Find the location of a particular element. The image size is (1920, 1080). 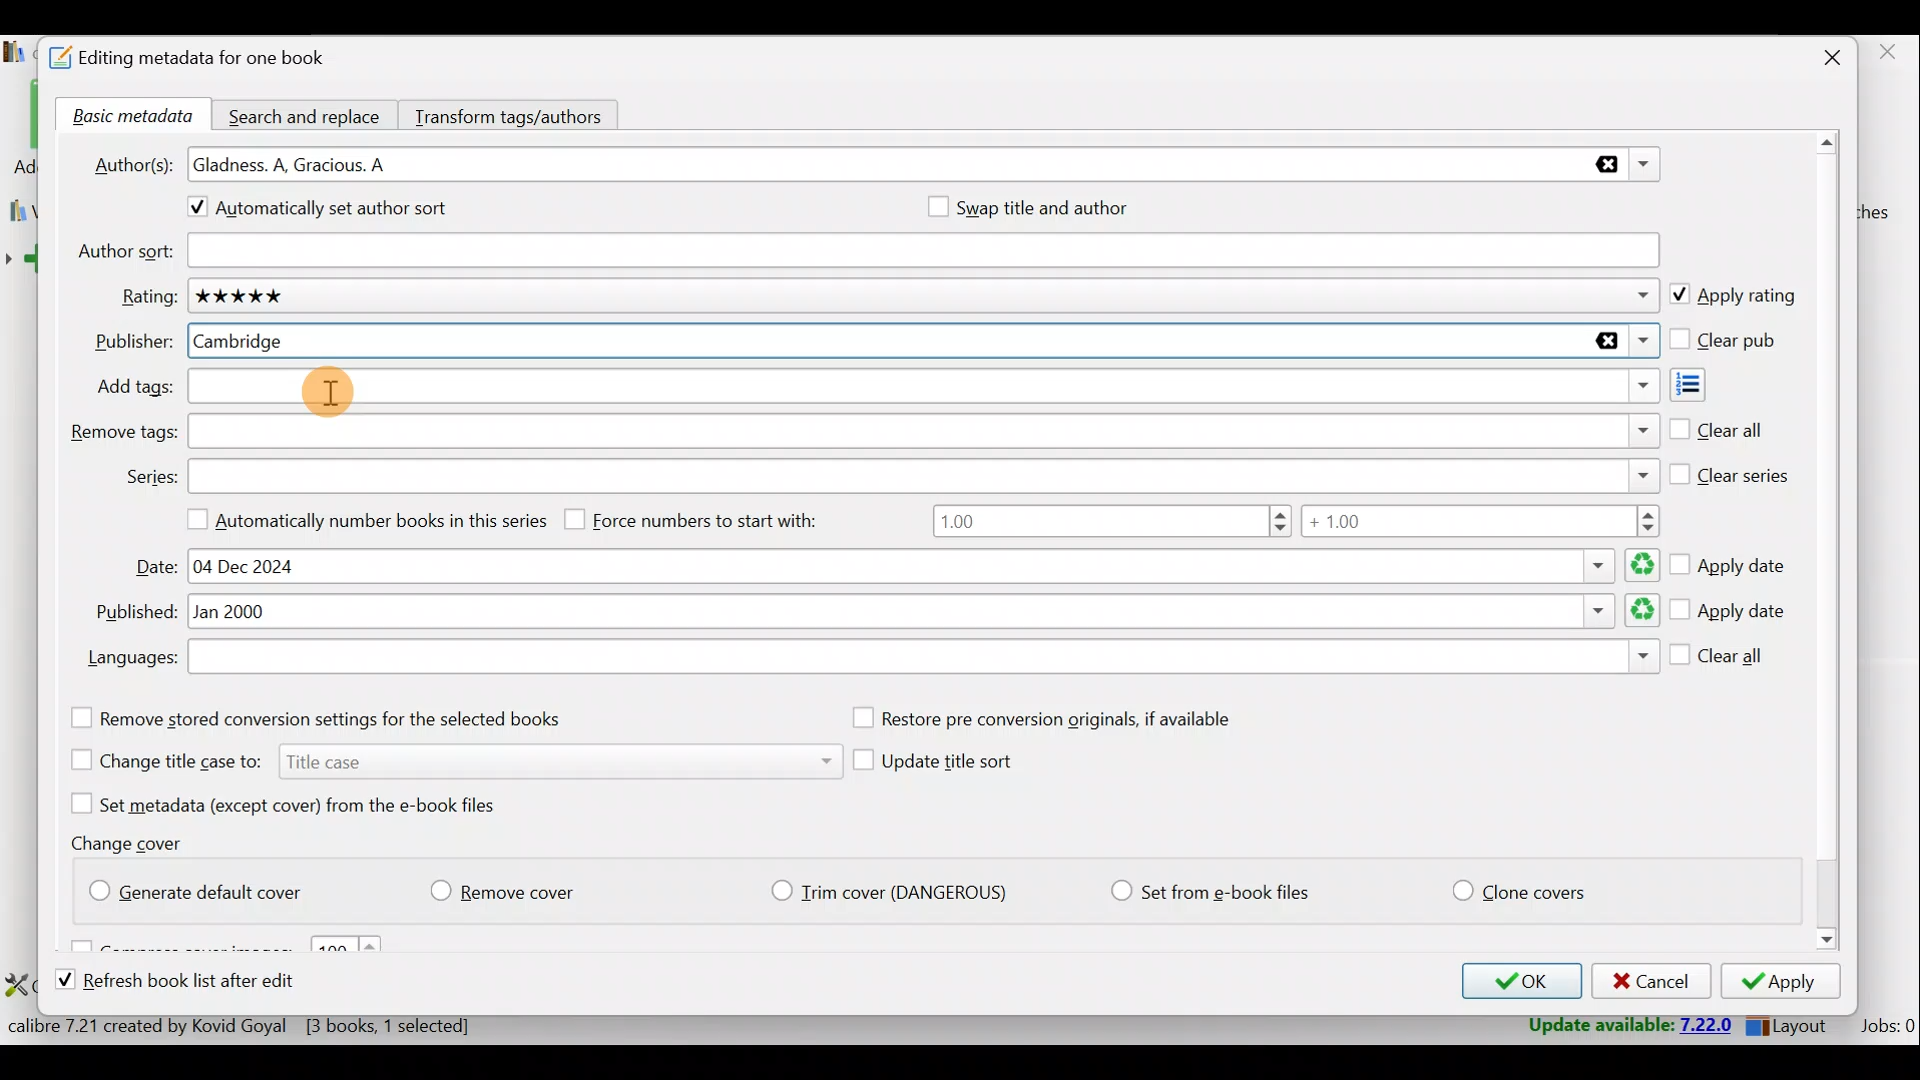

Change cover is located at coordinates (134, 842).